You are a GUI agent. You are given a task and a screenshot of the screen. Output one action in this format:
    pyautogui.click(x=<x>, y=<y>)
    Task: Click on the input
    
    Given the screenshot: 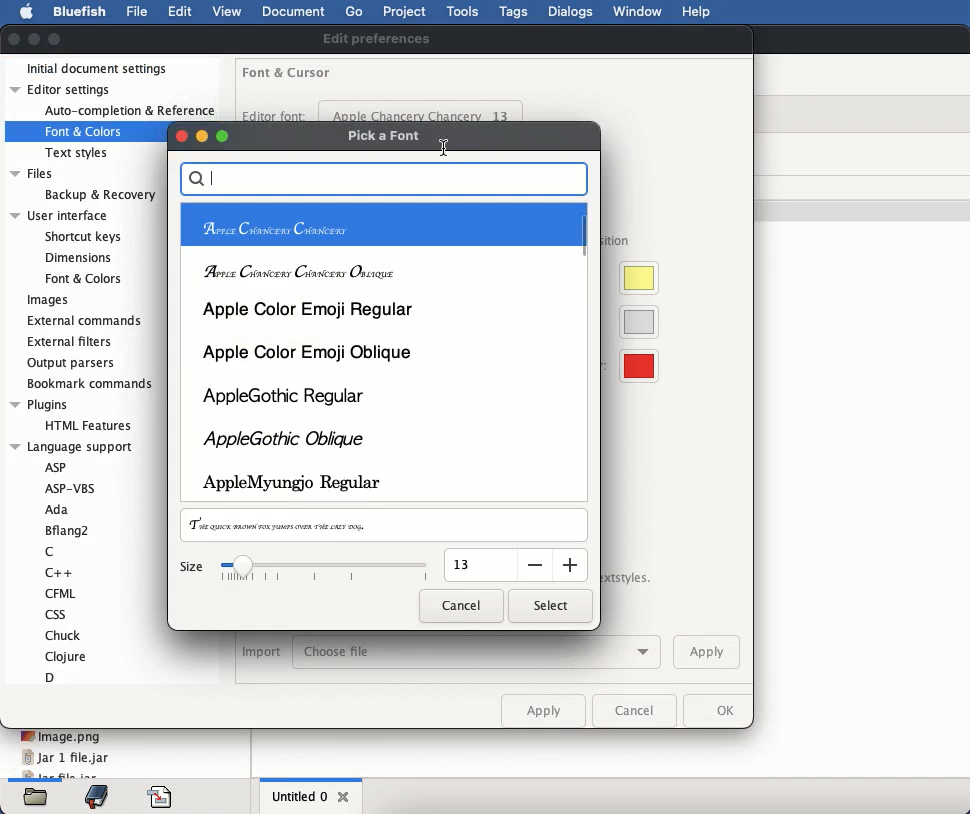 What is the action you would take?
    pyautogui.click(x=516, y=564)
    